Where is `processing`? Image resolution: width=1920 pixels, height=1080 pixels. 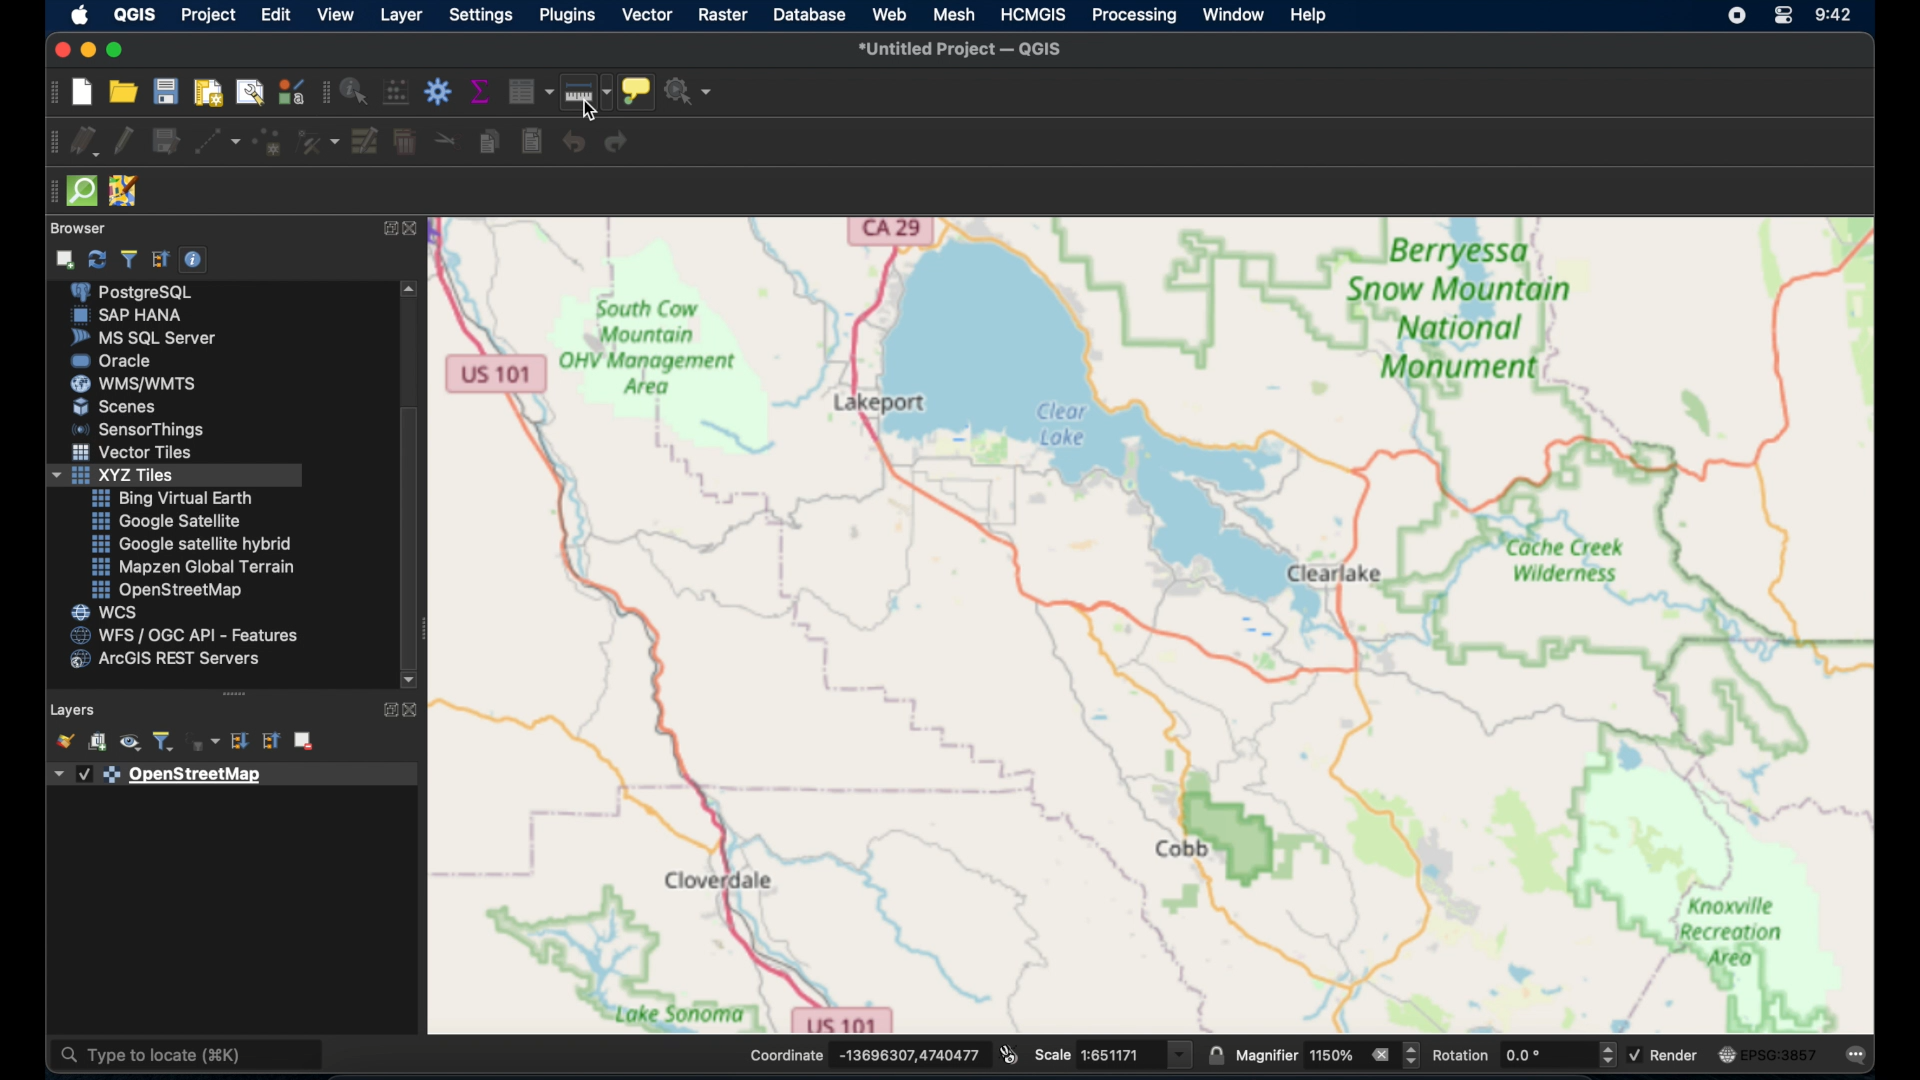 processing is located at coordinates (1132, 17).